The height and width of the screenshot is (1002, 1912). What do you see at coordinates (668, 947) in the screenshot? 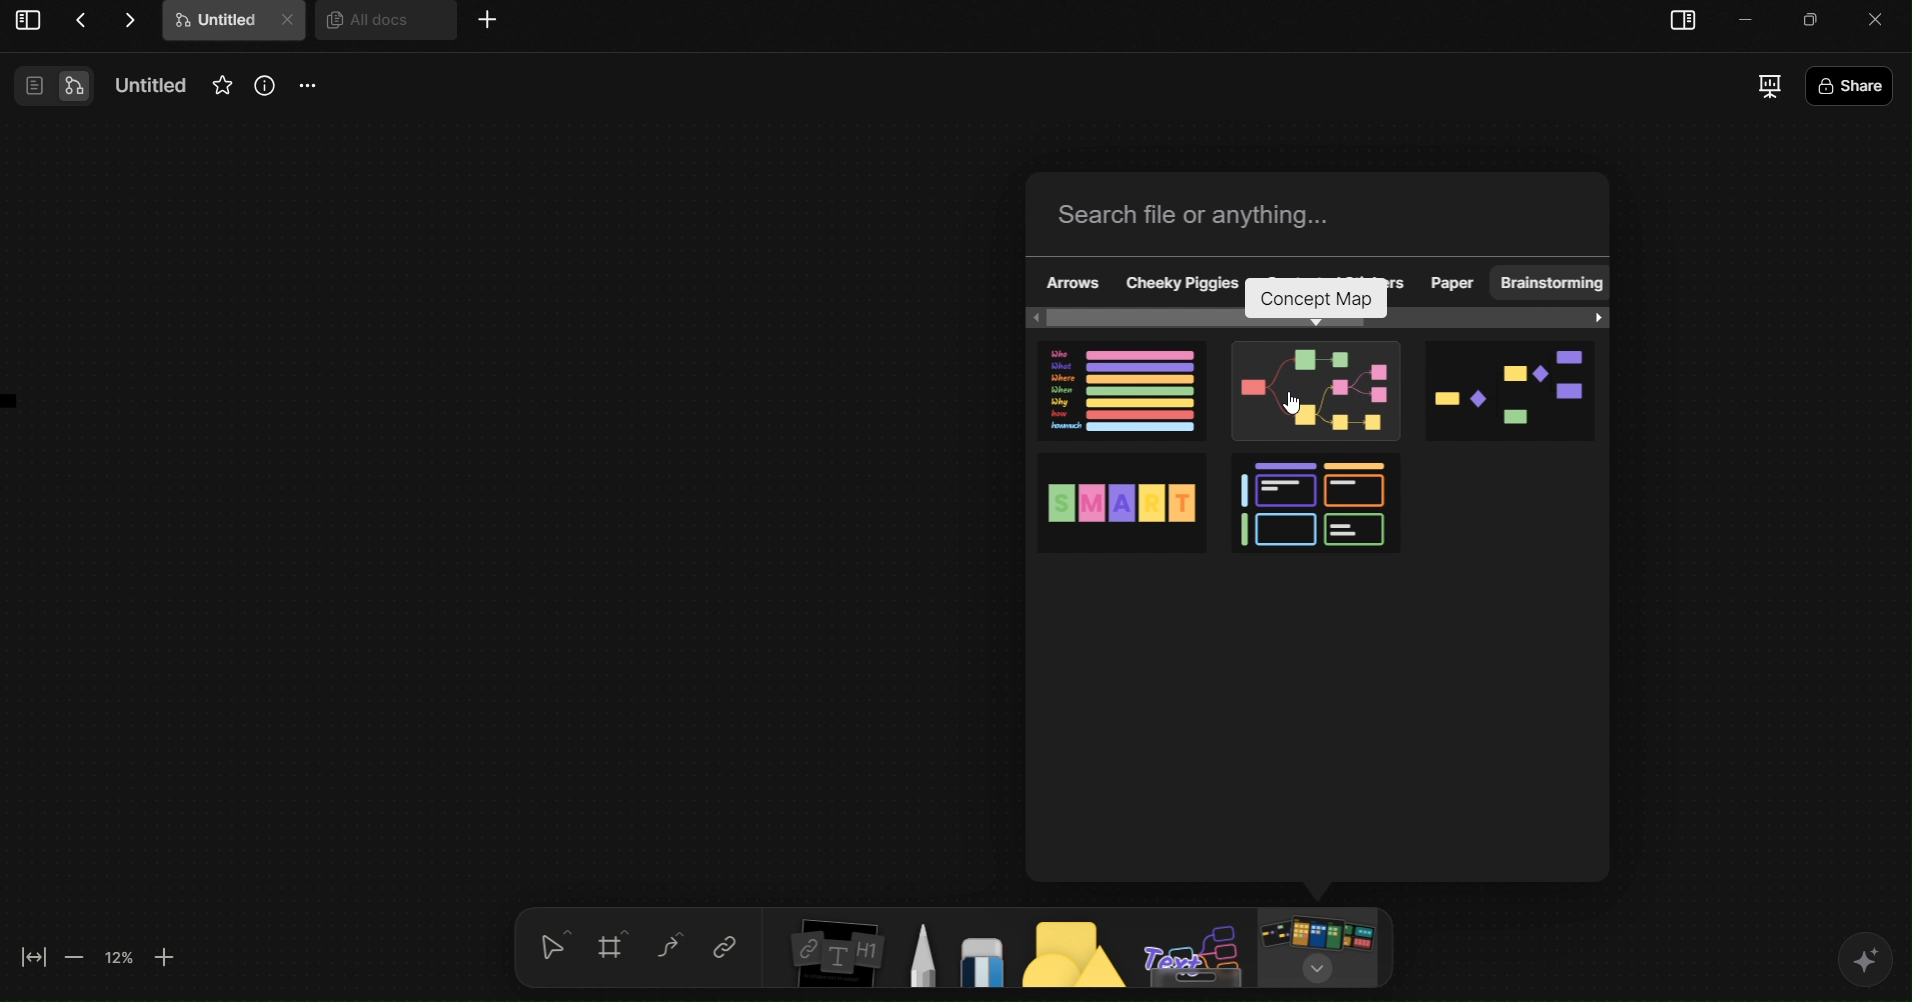
I see `Curve Tool` at bounding box center [668, 947].